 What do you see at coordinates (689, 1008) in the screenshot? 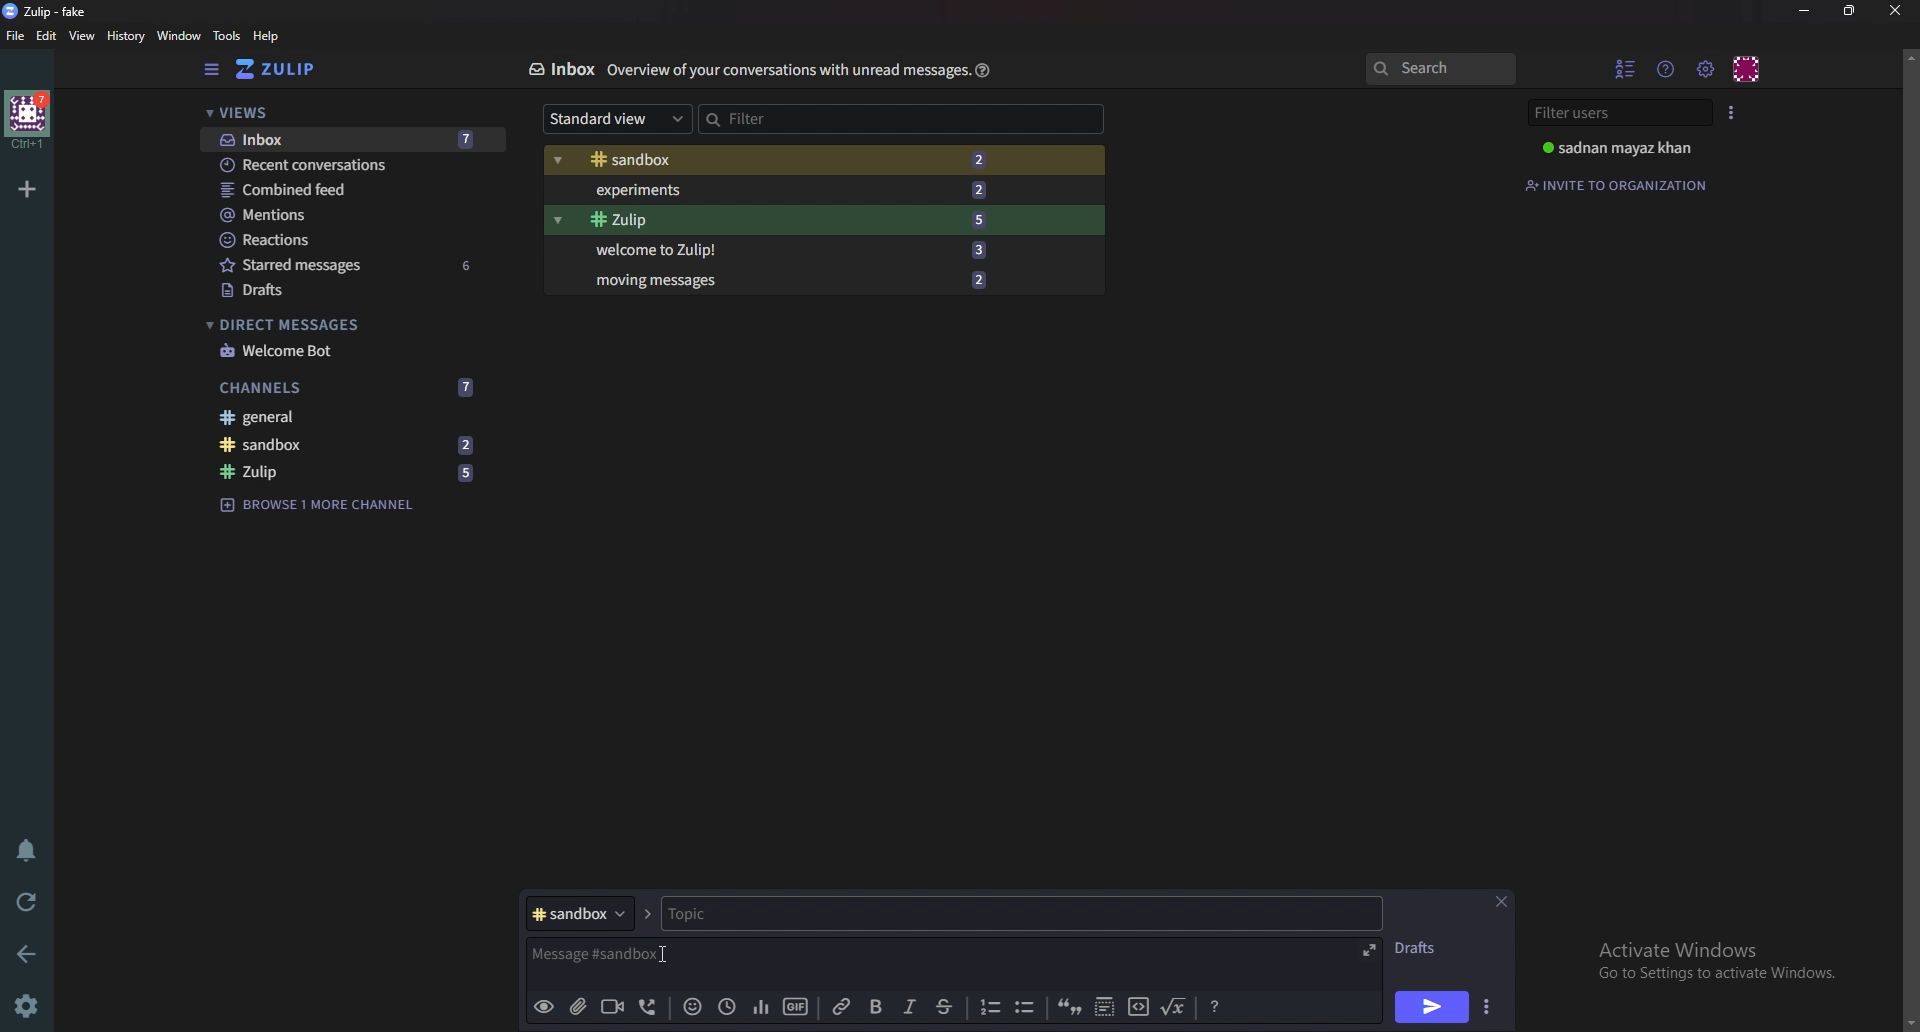
I see `Emoji` at bounding box center [689, 1008].